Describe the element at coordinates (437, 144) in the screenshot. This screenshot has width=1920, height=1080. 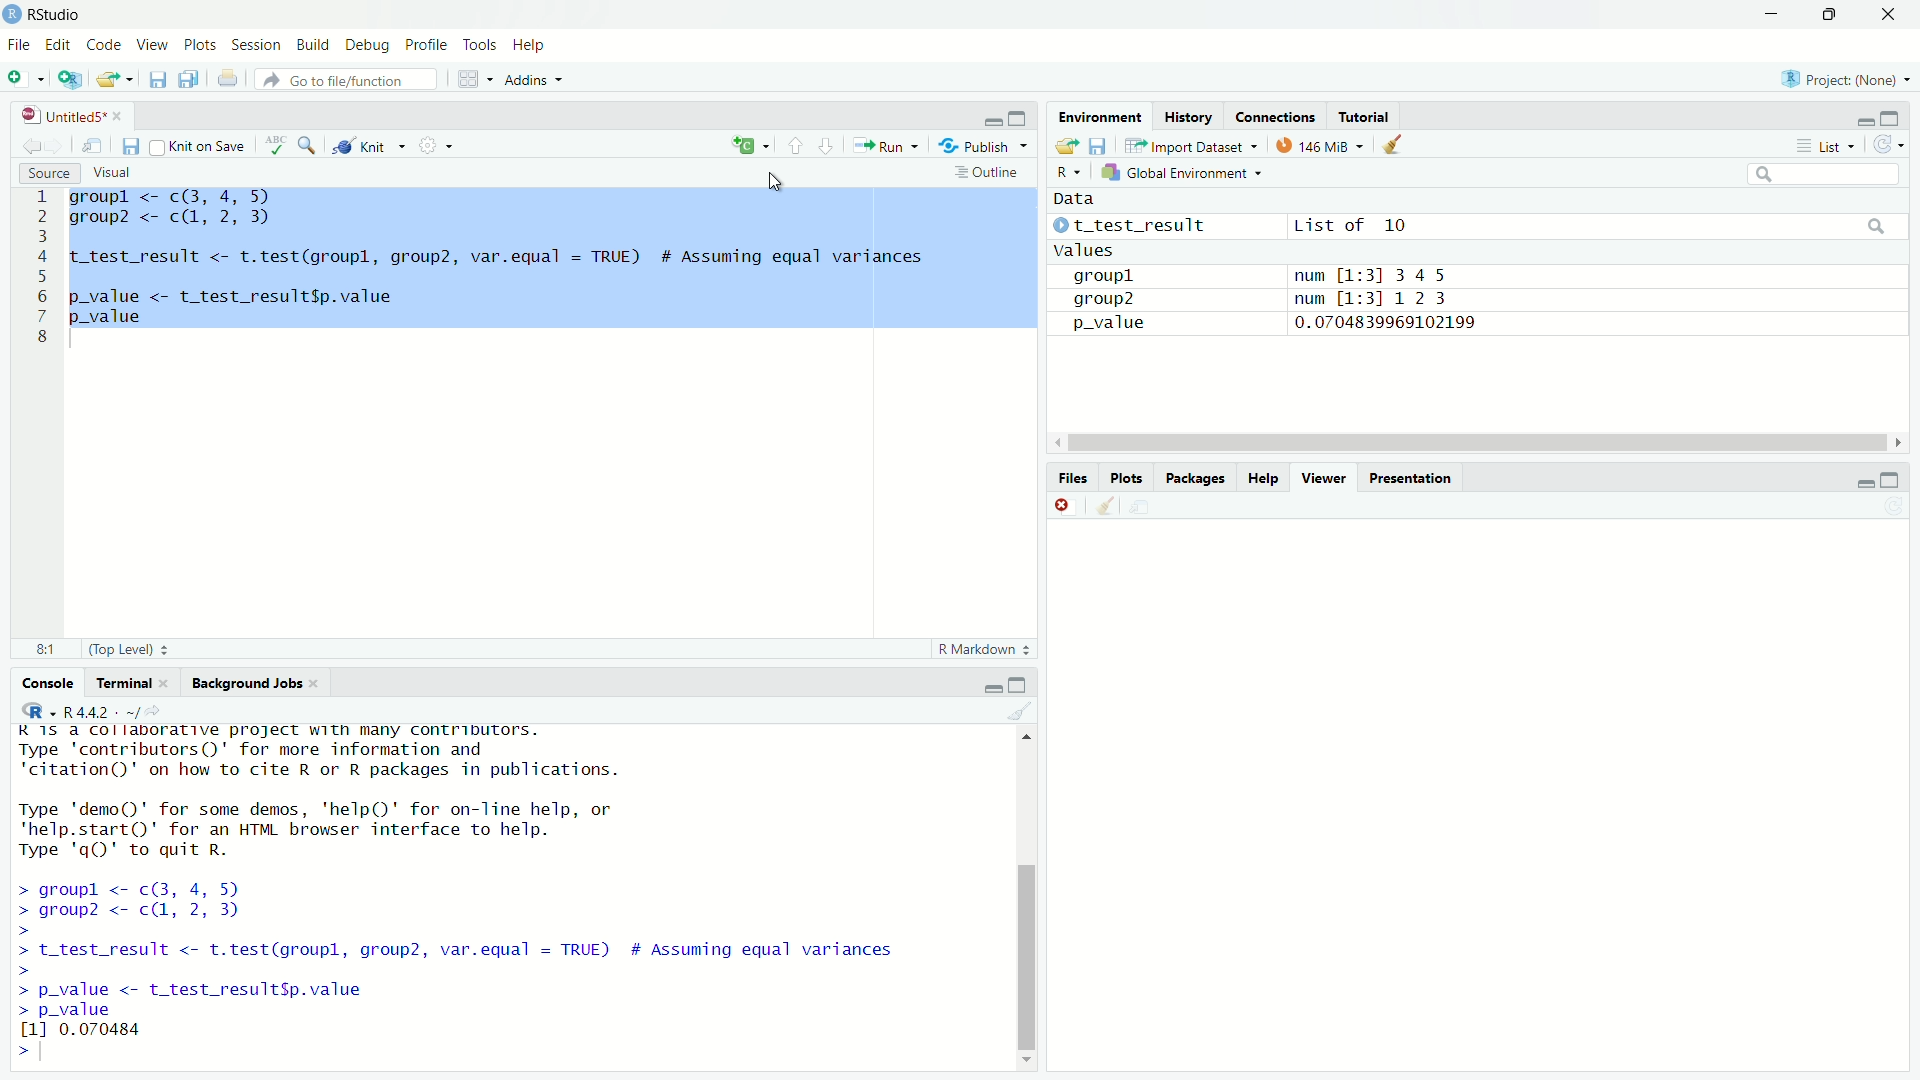
I see `settings` at that location.